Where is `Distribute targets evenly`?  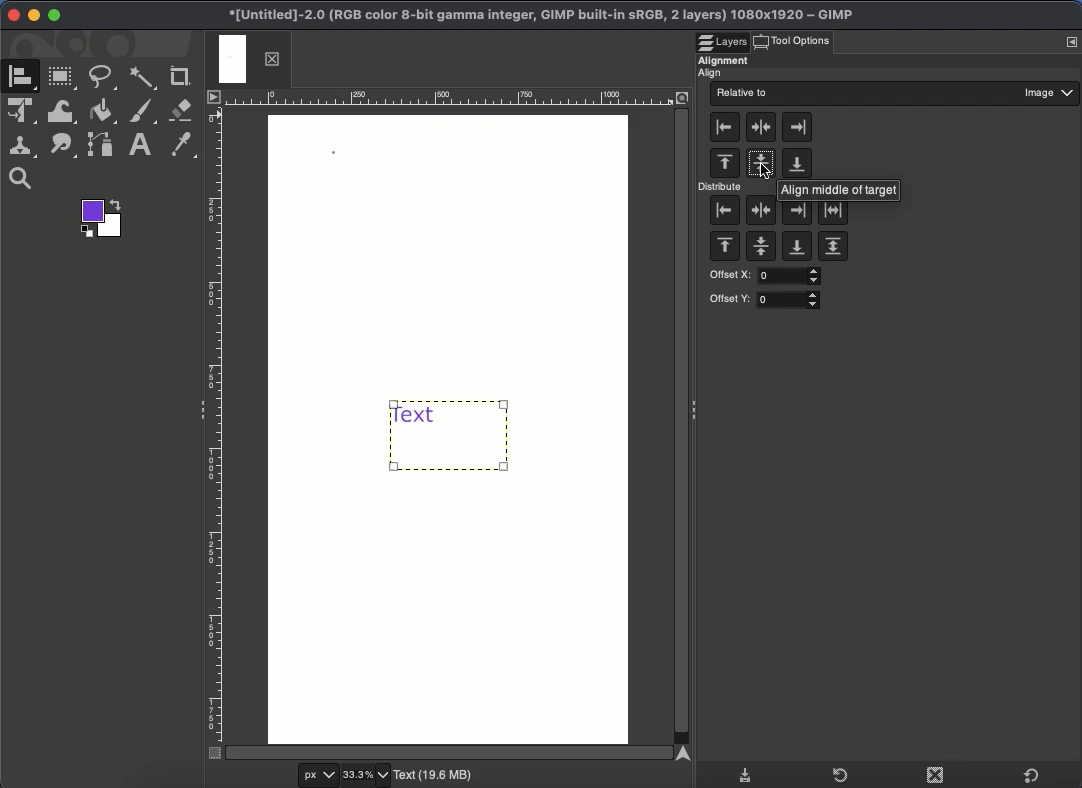 Distribute targets evenly is located at coordinates (834, 211).